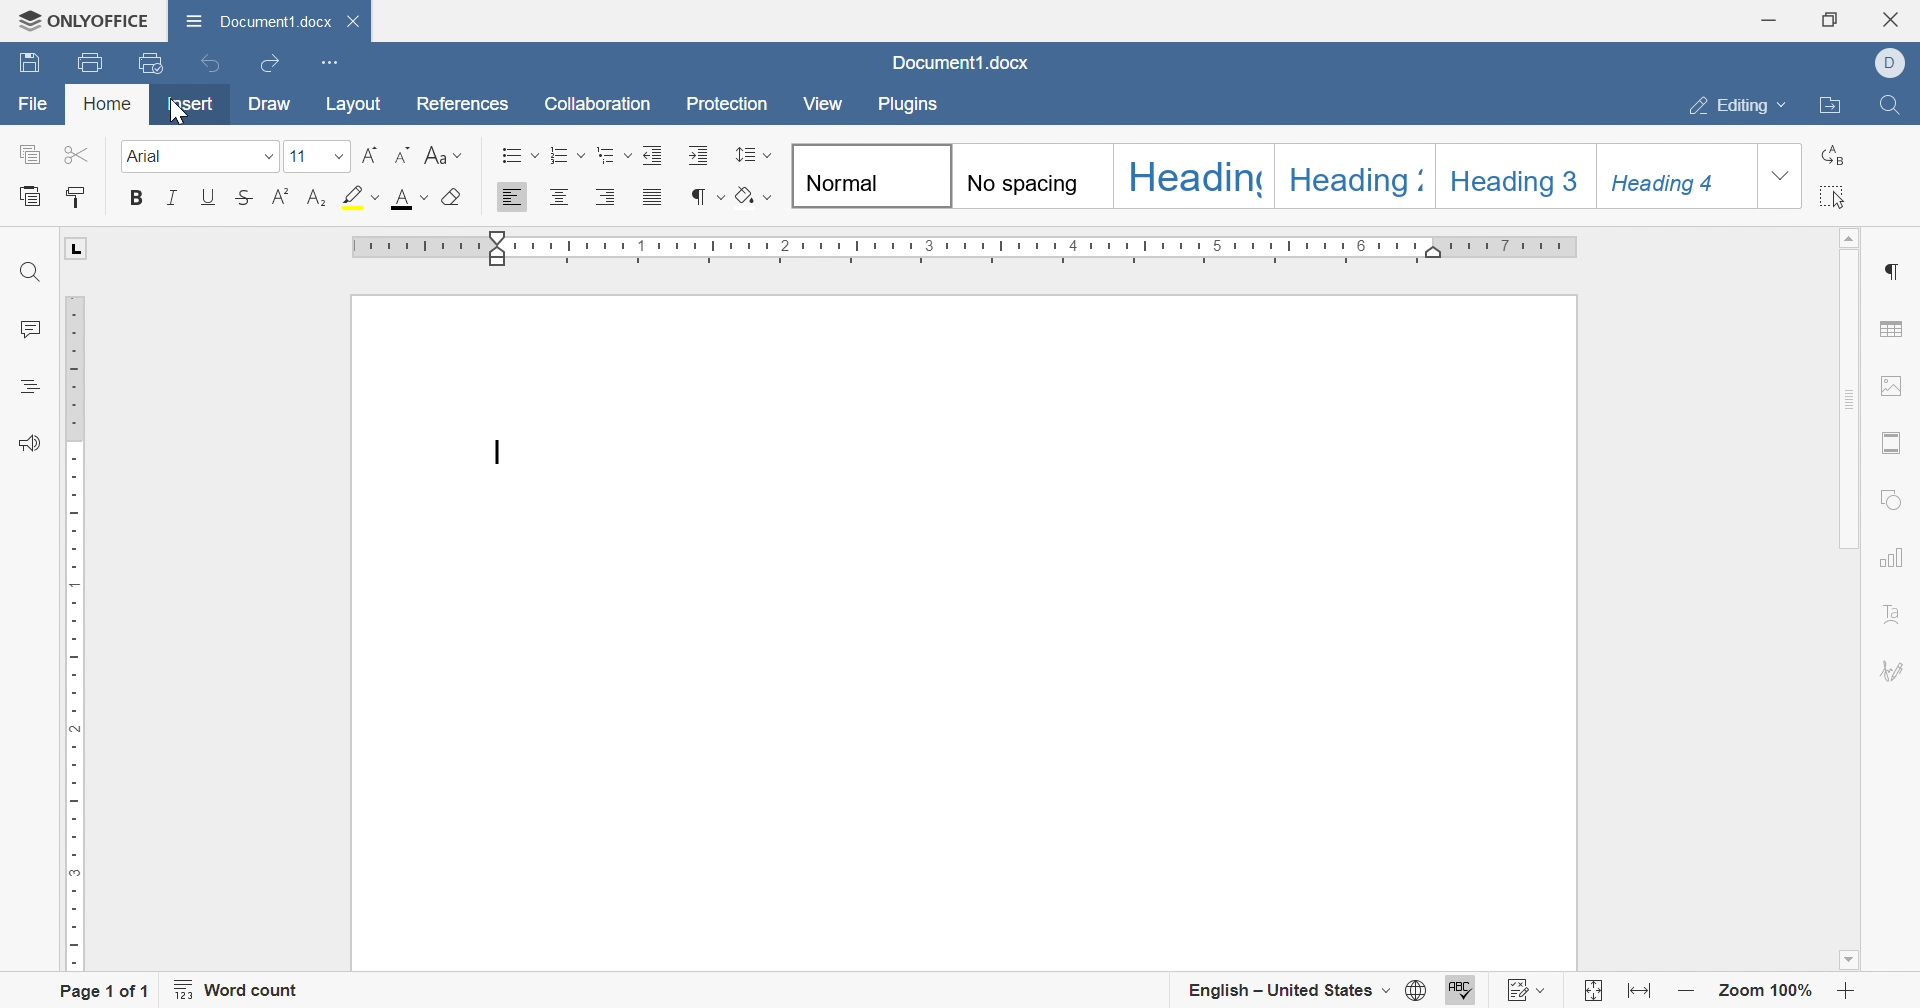  I want to click on Signature settings, so click(1898, 669).